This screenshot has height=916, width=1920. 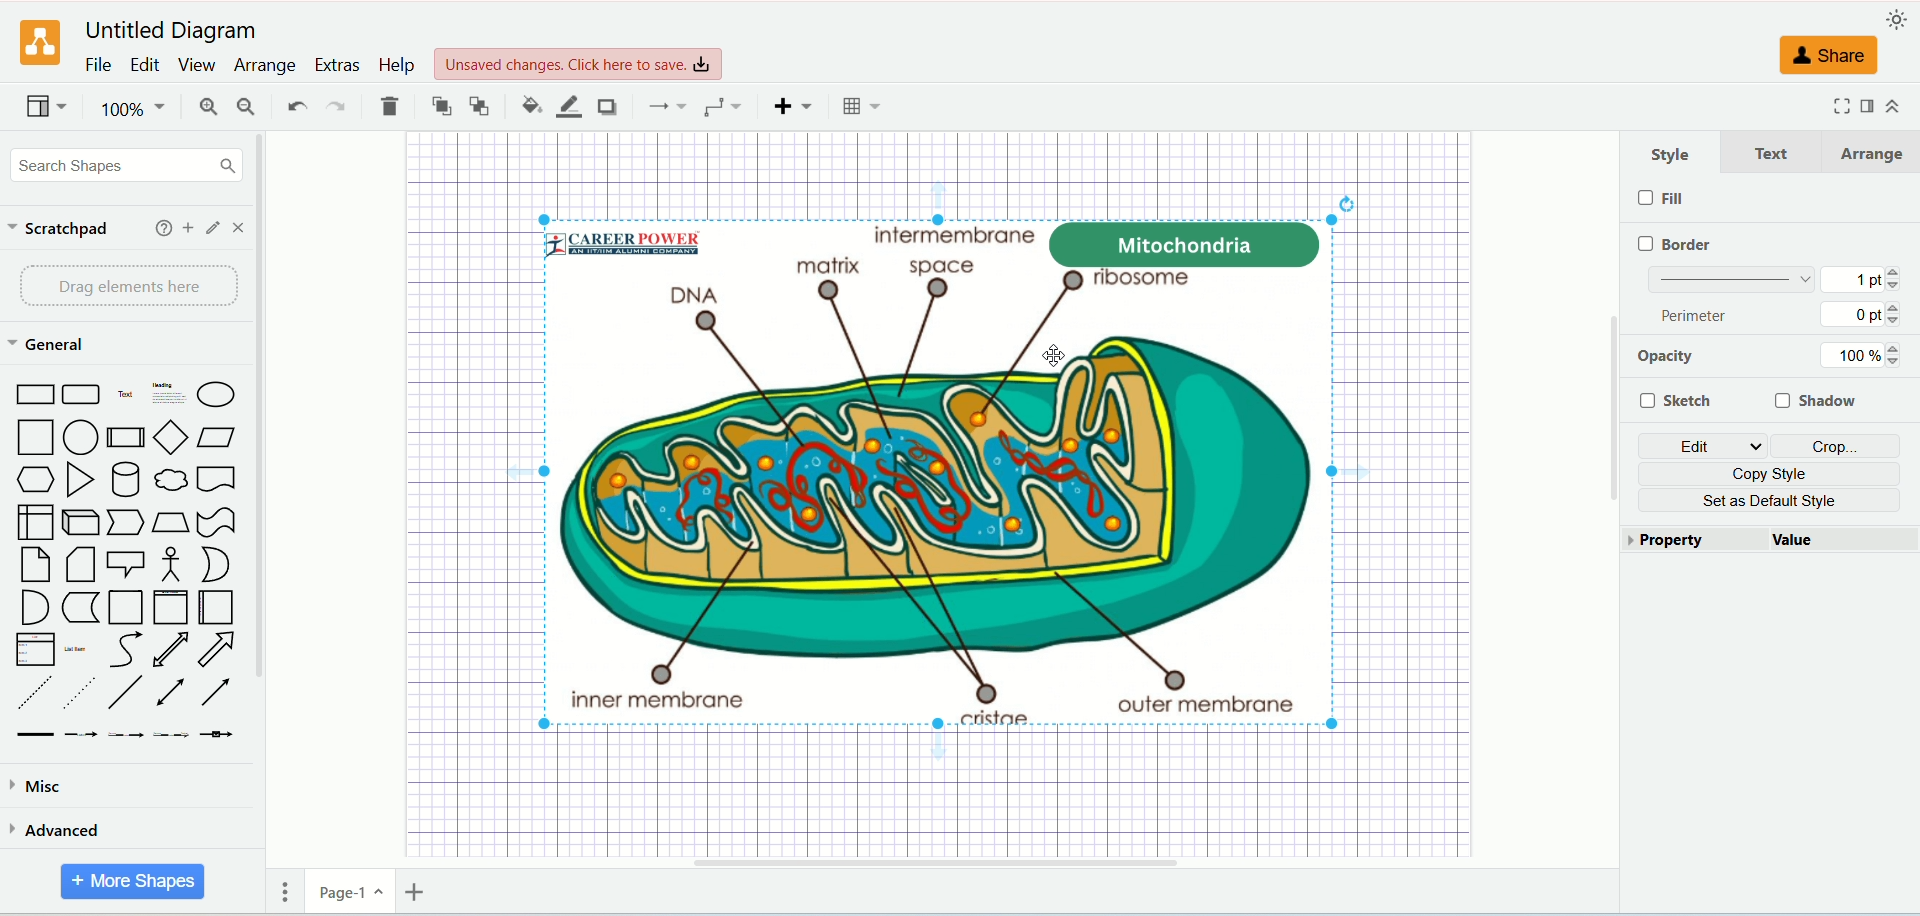 I want to click on Callout, so click(x=125, y=567).